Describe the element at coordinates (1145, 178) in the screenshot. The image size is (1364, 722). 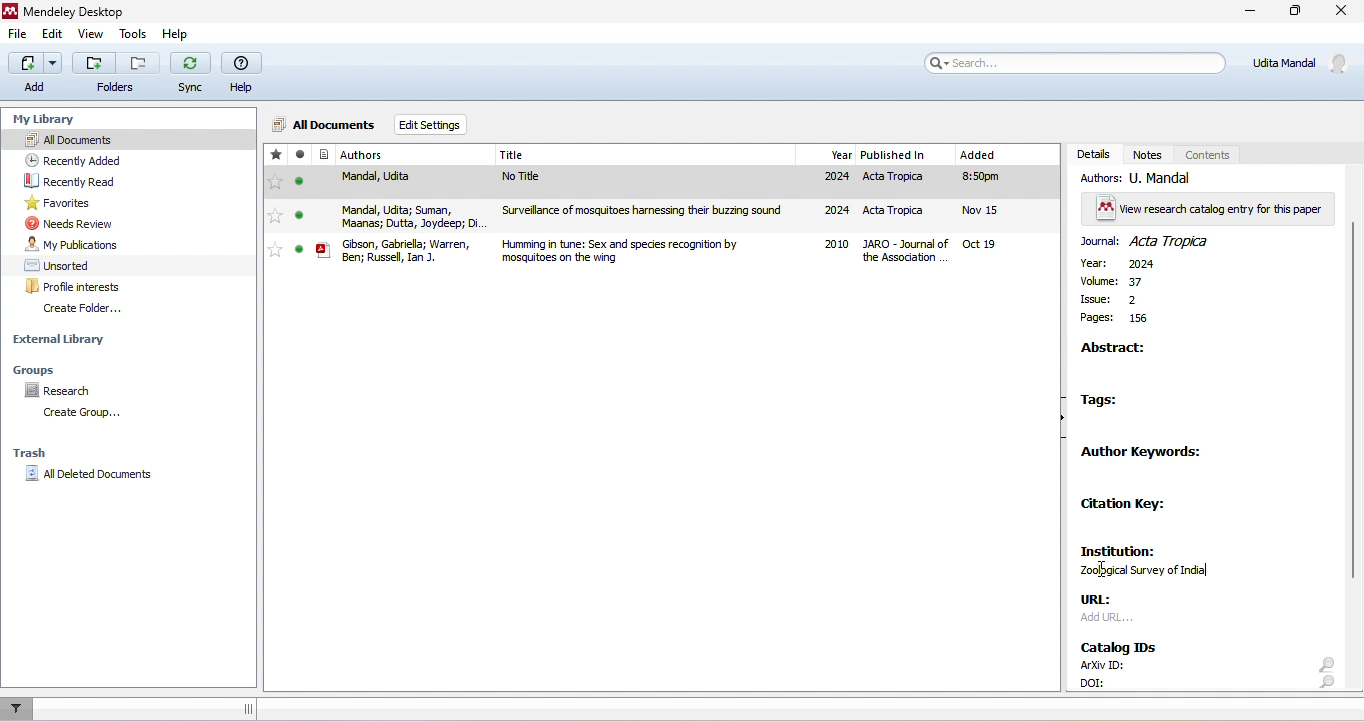
I see `authors: u. mandal` at that location.